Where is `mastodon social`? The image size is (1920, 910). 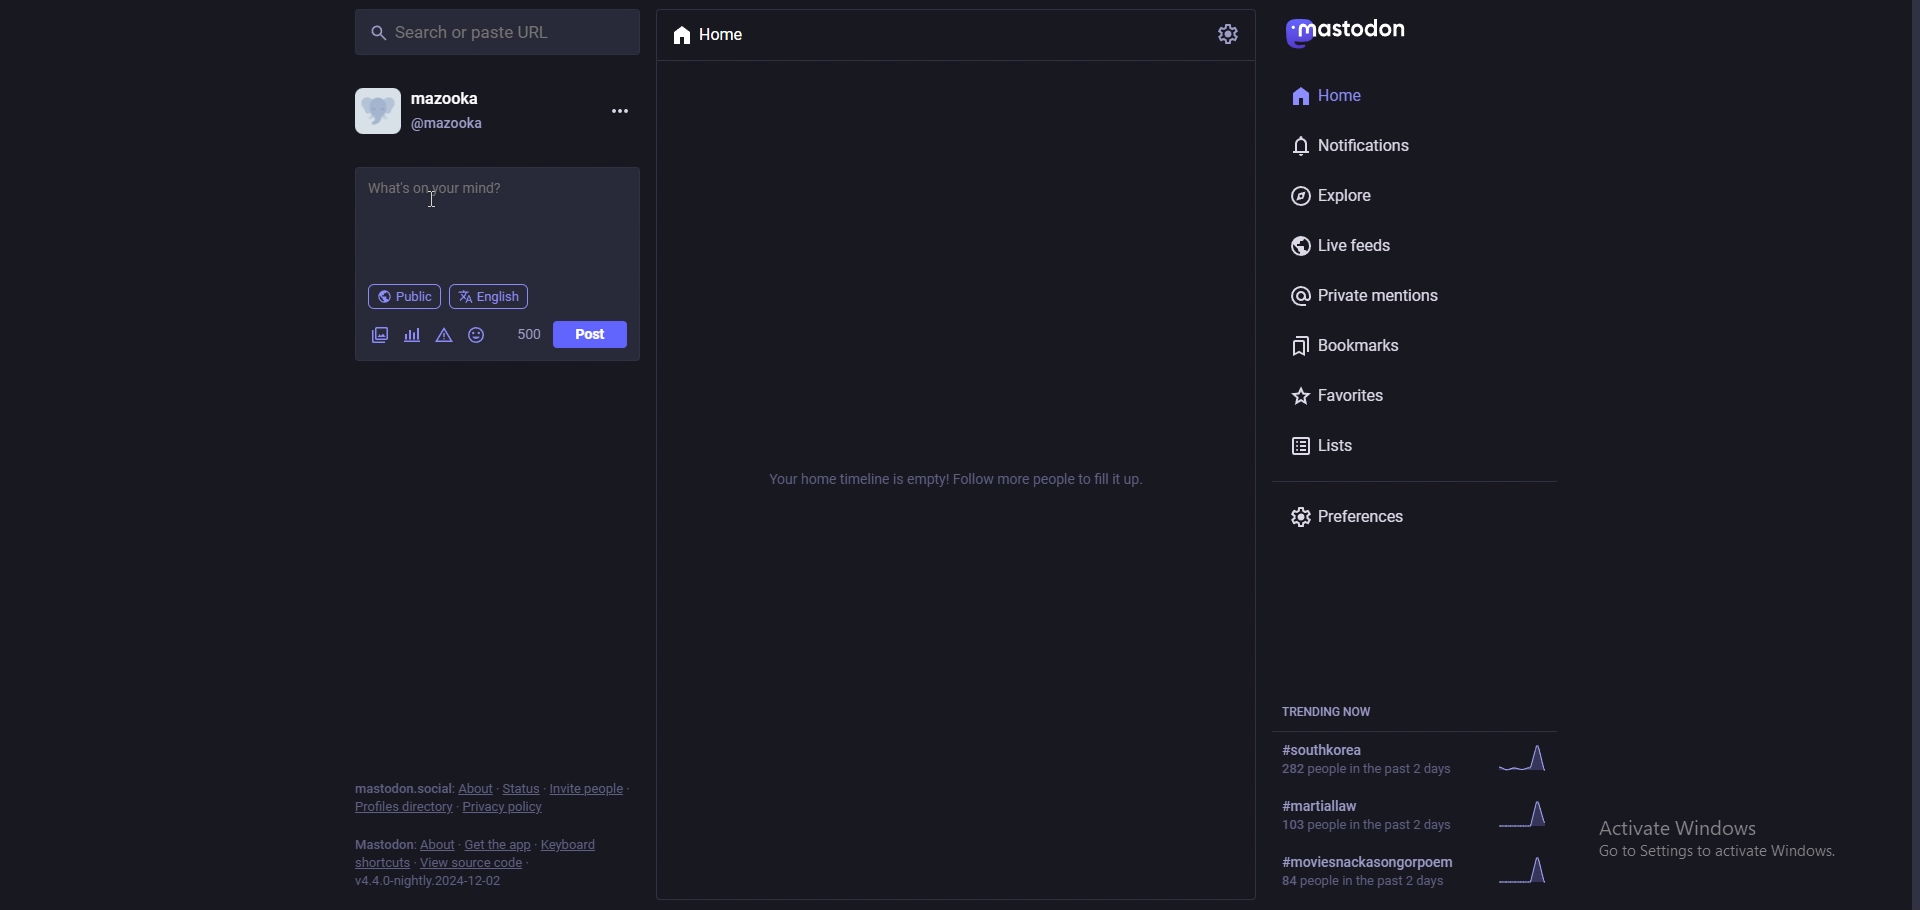 mastodon social is located at coordinates (401, 788).